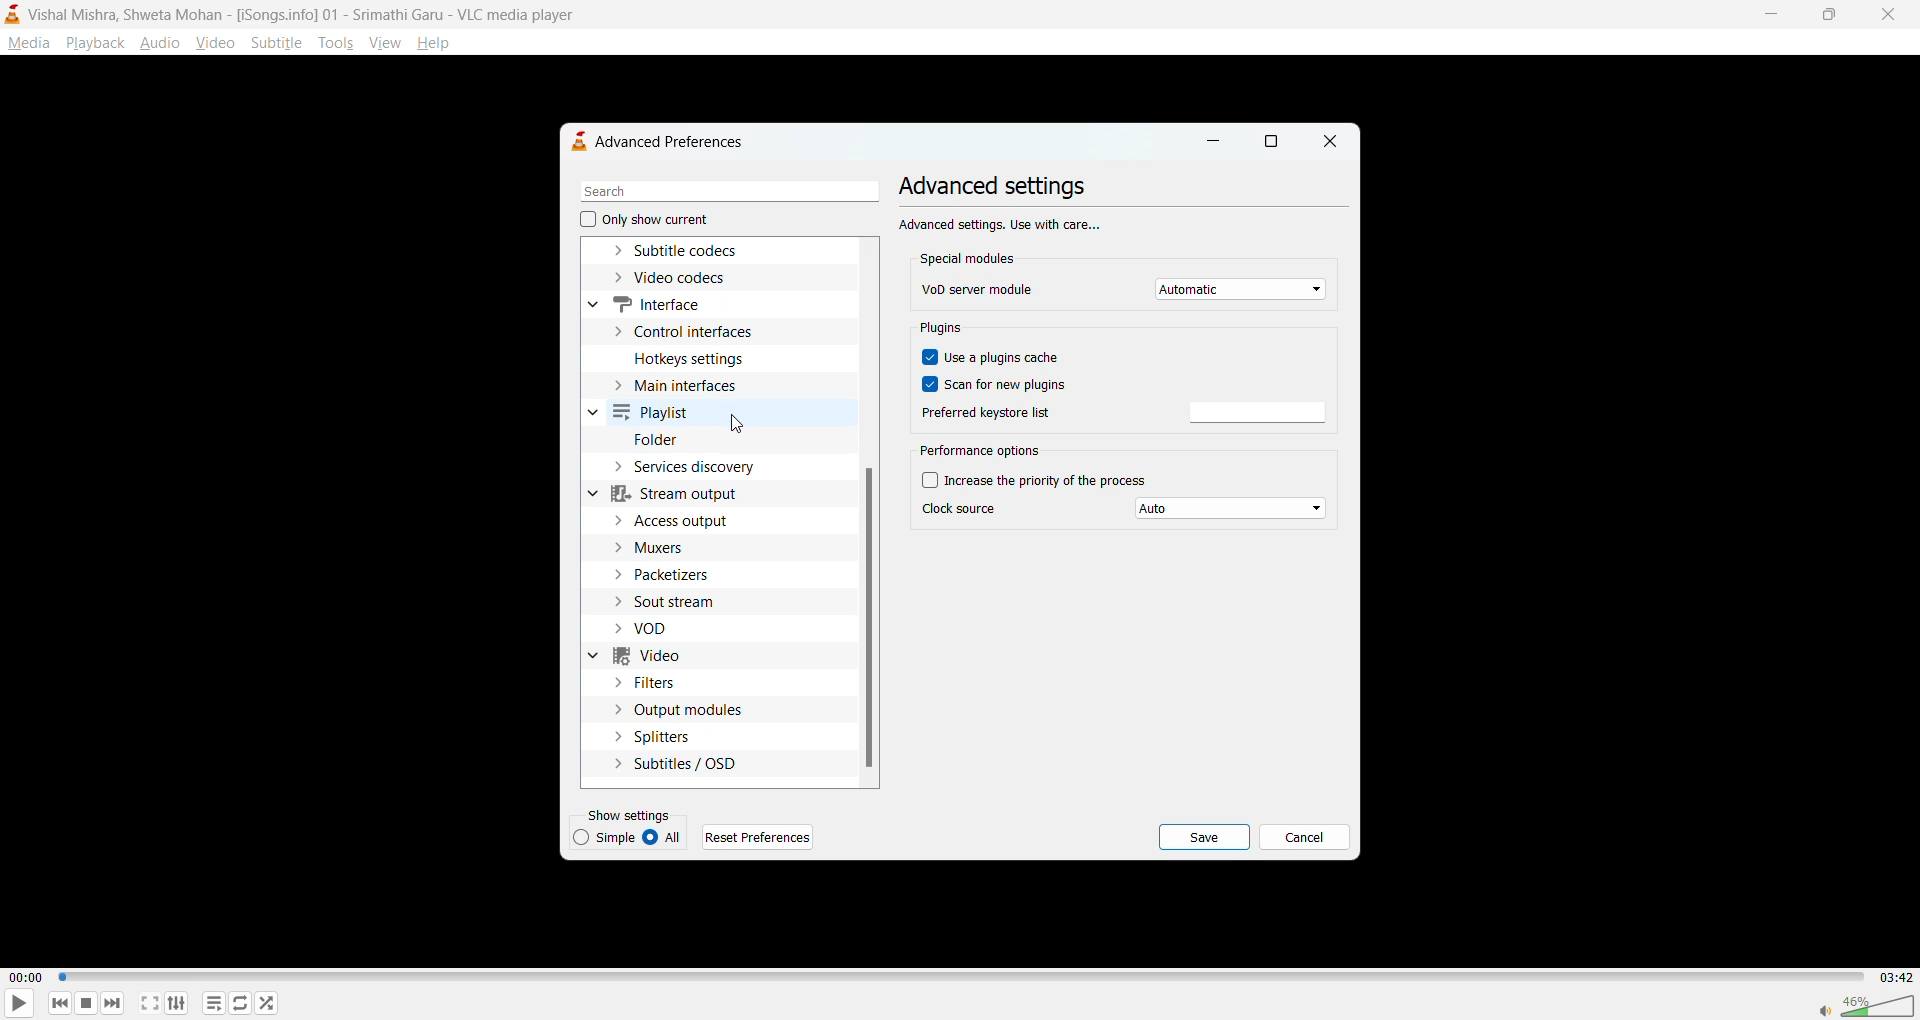 The width and height of the screenshot is (1920, 1020). Describe the element at coordinates (607, 837) in the screenshot. I see `simple` at that location.